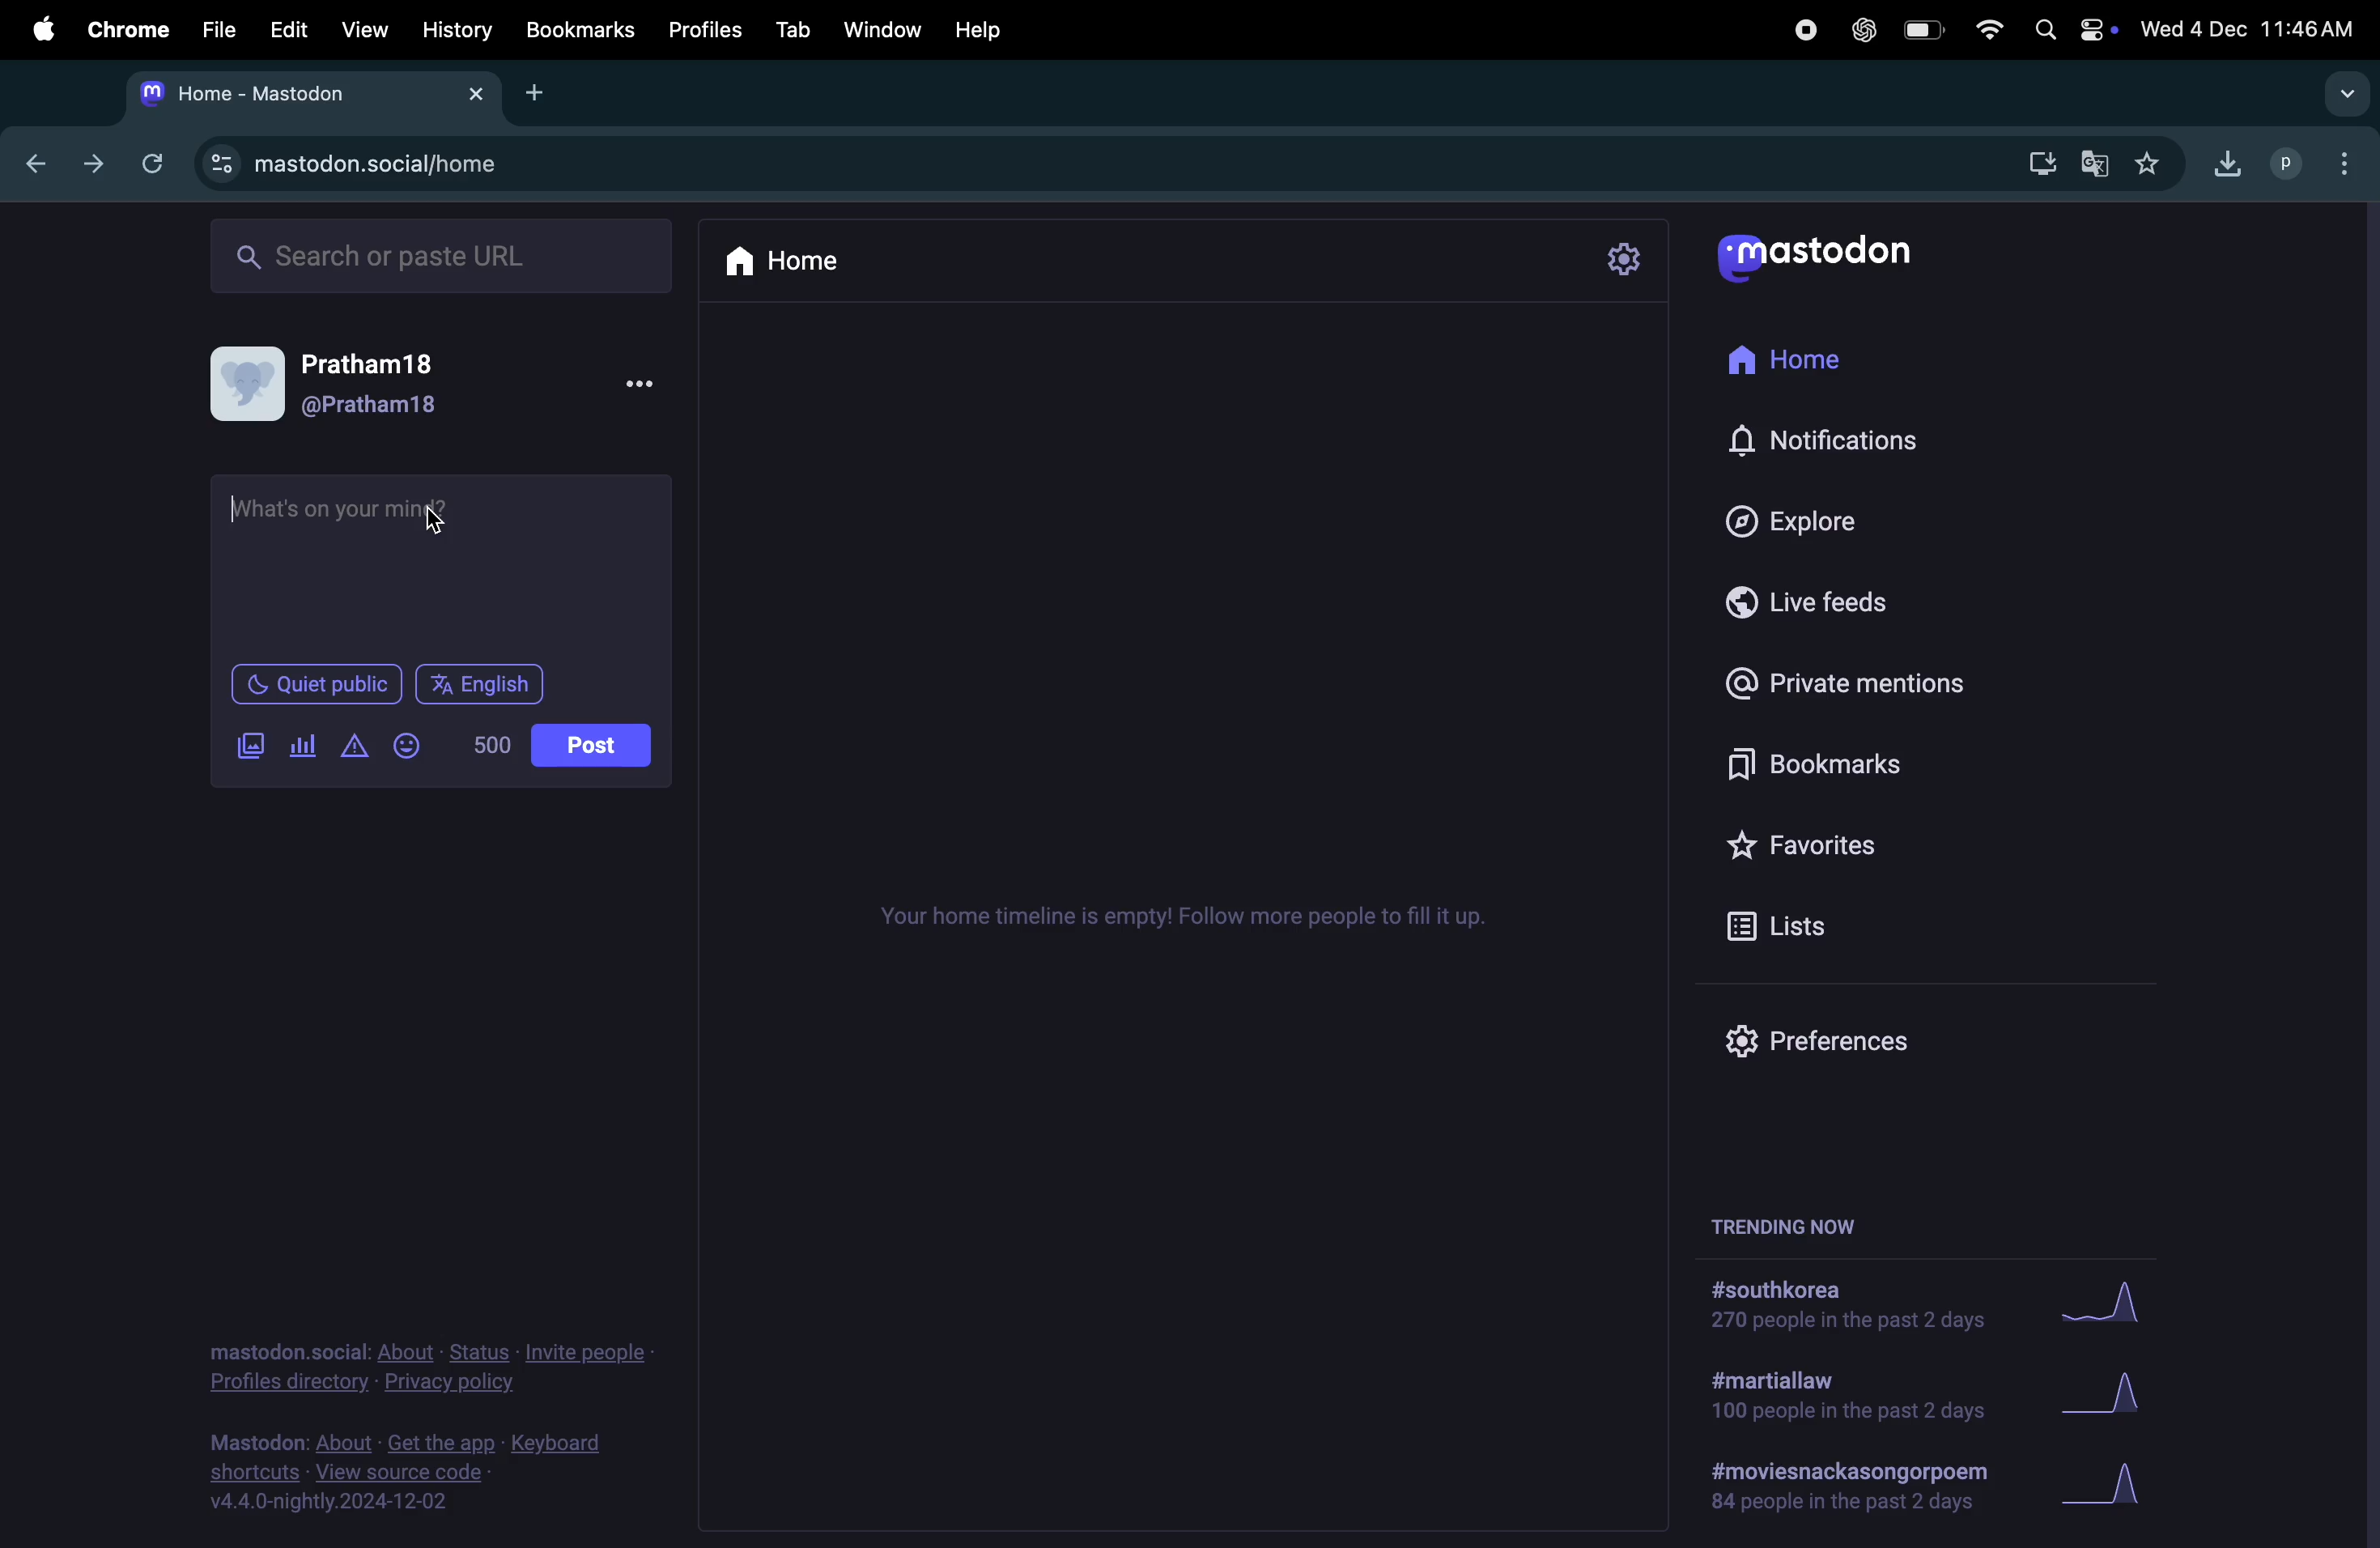 The height and width of the screenshot is (1548, 2380). Describe the element at coordinates (800, 266) in the screenshot. I see `Home` at that location.